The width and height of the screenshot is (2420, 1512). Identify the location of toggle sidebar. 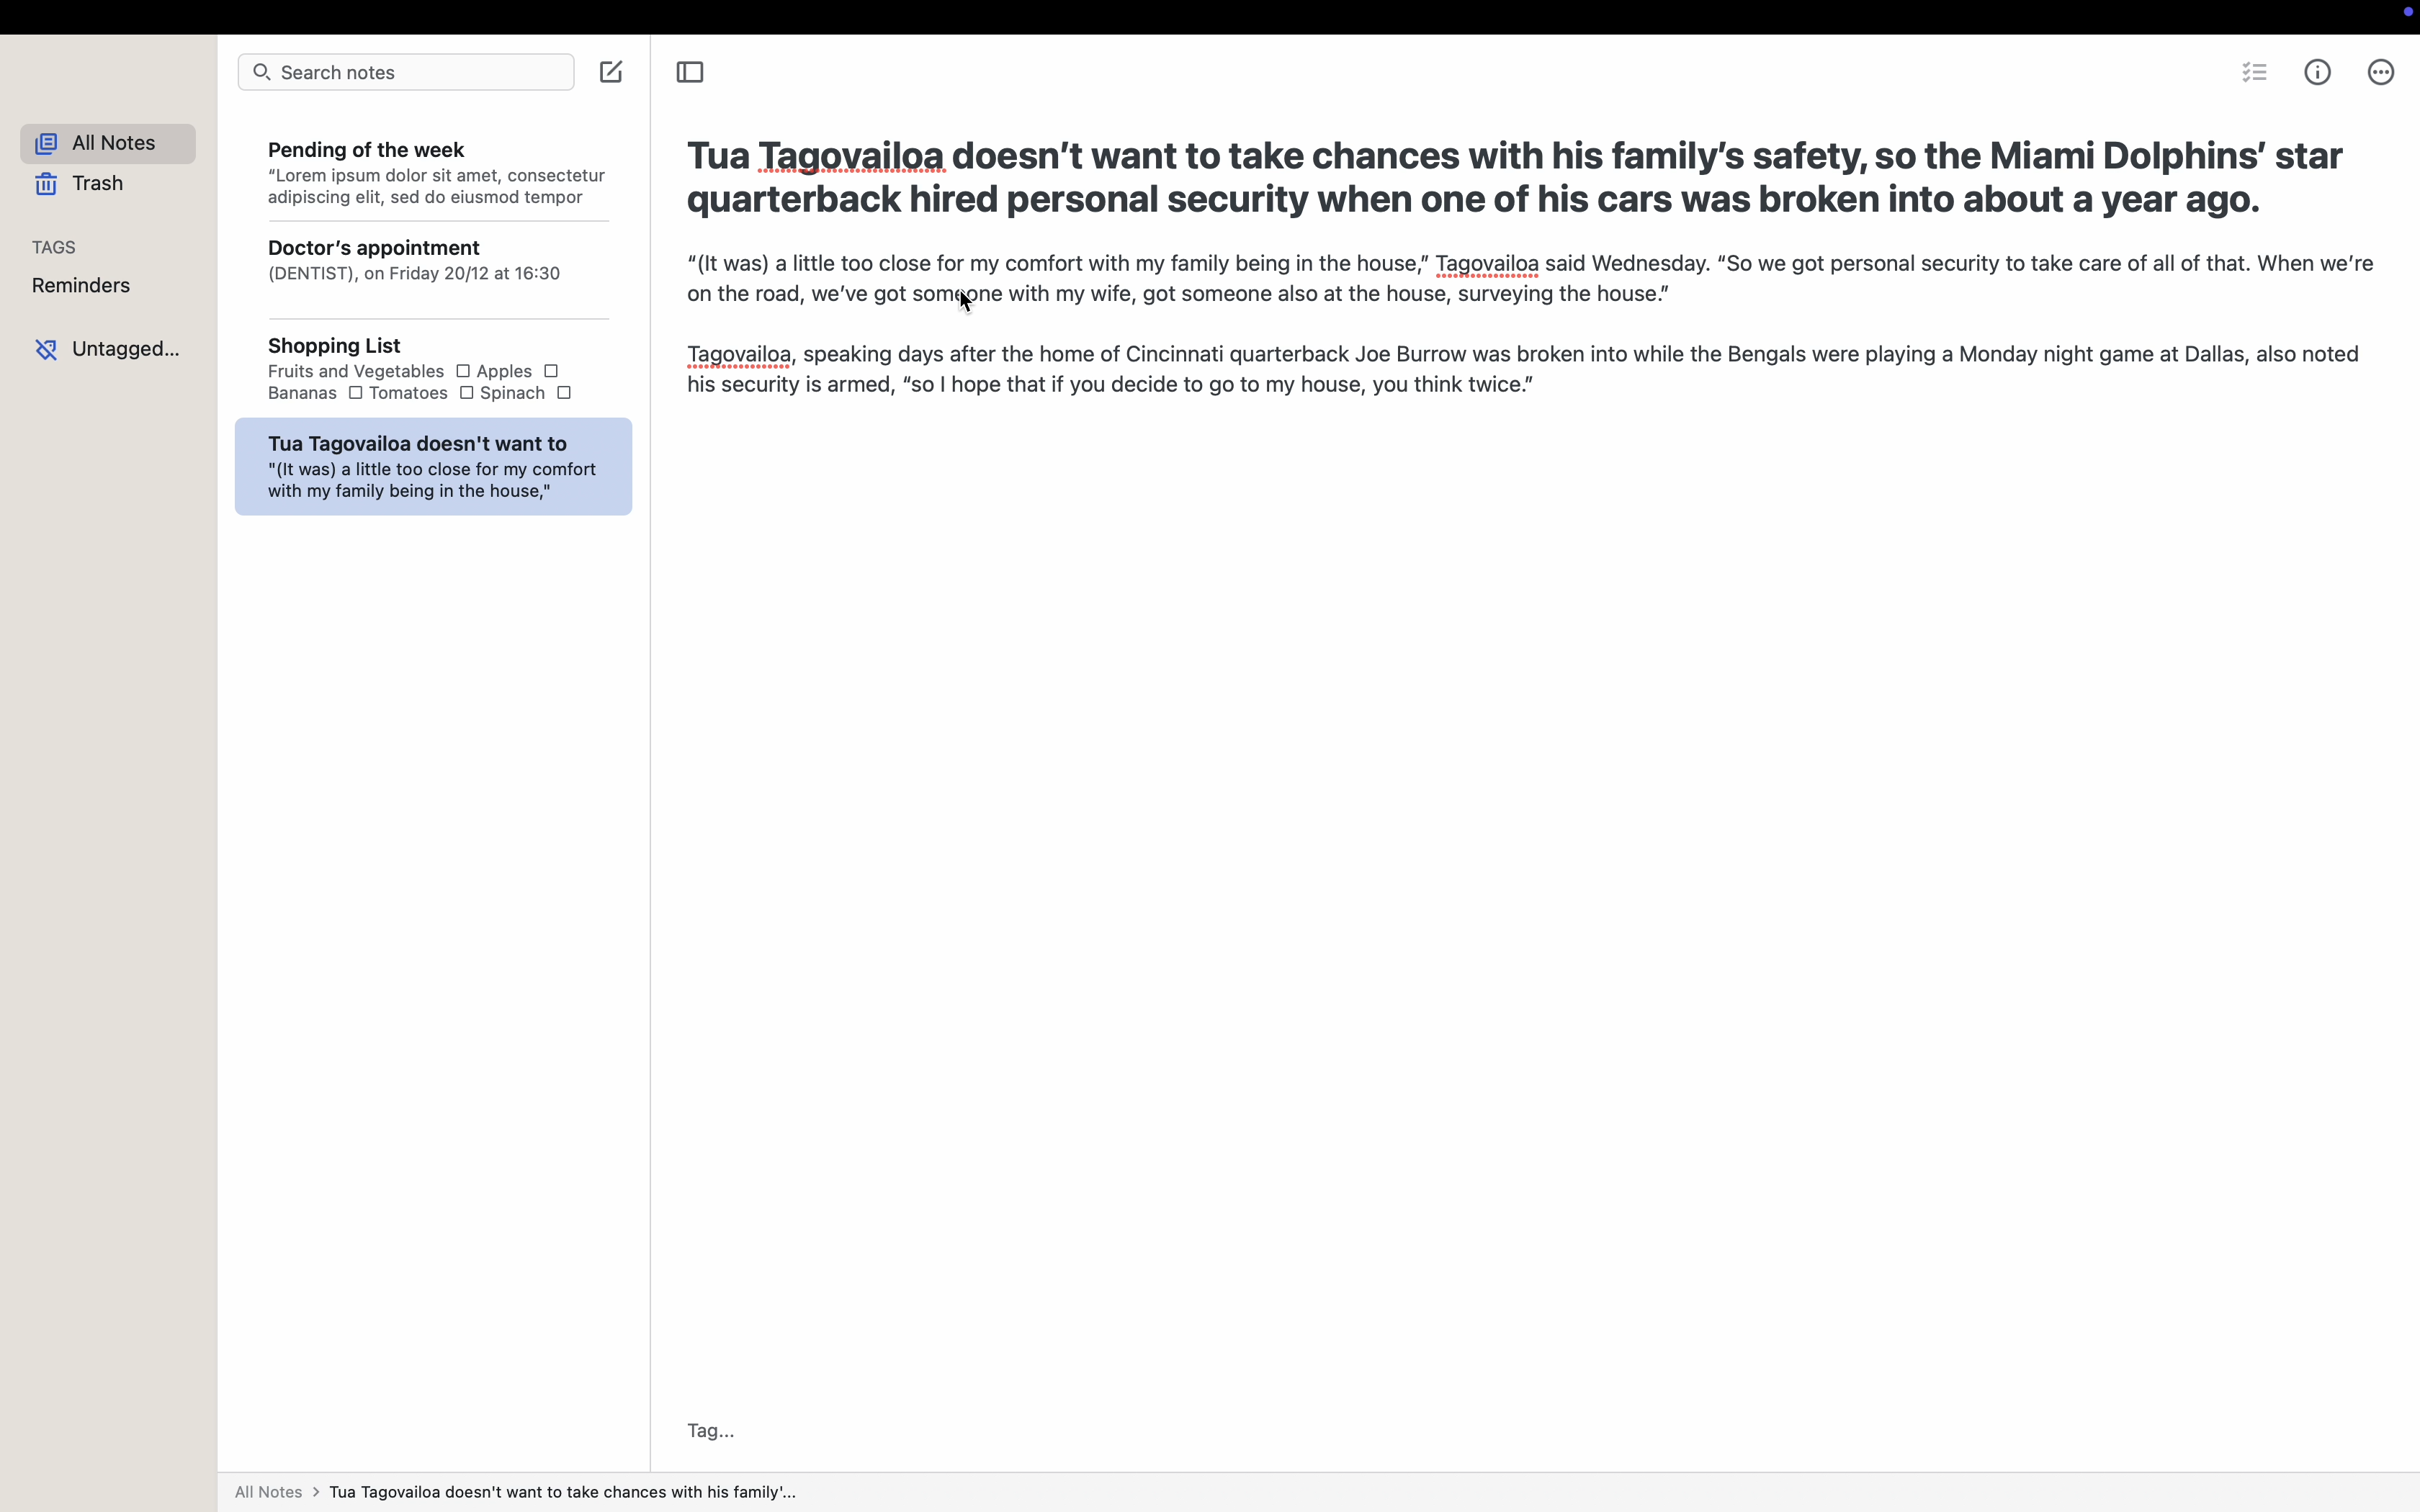
(690, 75).